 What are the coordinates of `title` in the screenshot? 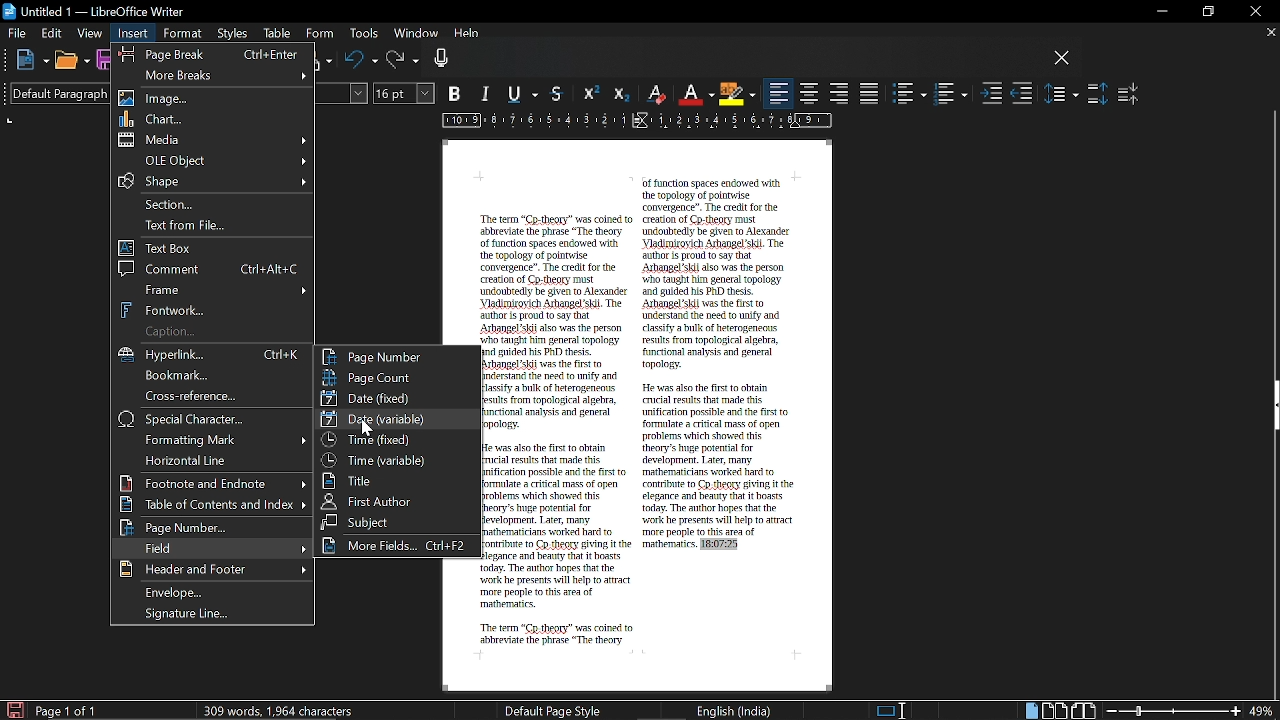 It's located at (394, 480).